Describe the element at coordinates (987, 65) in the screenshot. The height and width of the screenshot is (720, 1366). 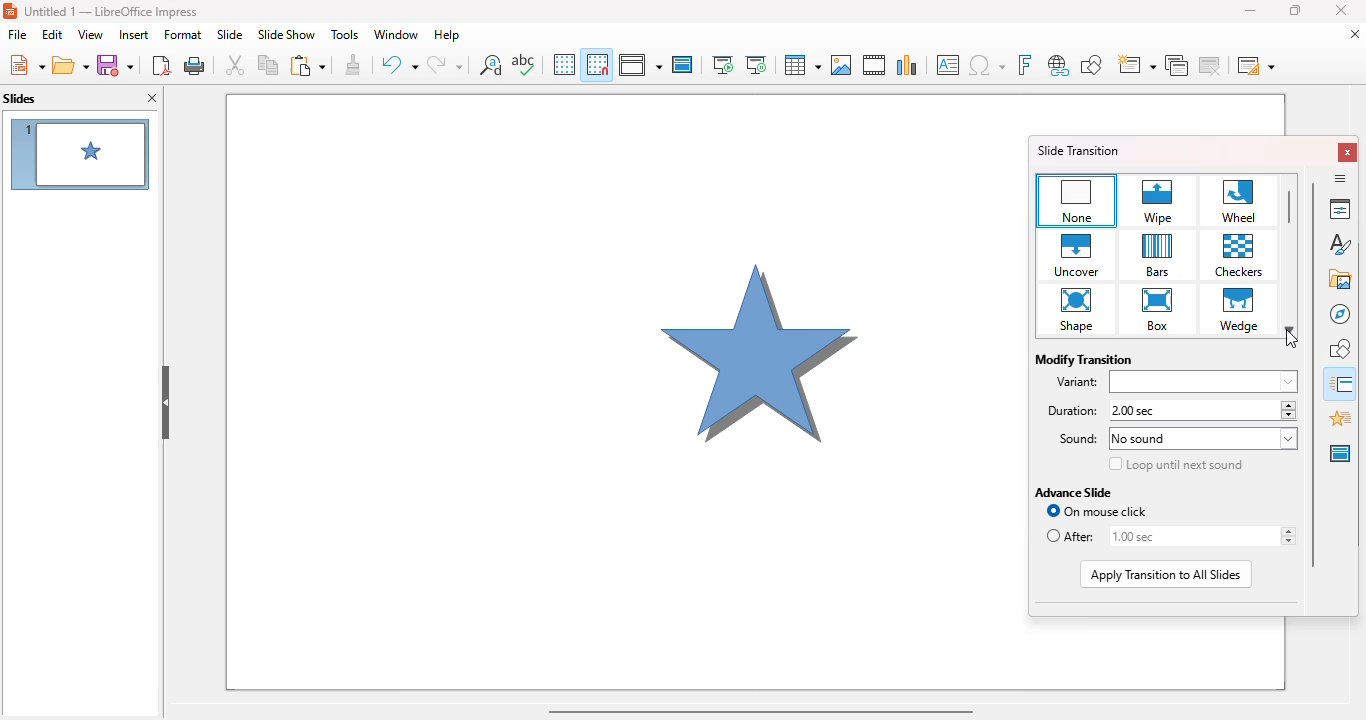
I see `insert special characters` at that location.